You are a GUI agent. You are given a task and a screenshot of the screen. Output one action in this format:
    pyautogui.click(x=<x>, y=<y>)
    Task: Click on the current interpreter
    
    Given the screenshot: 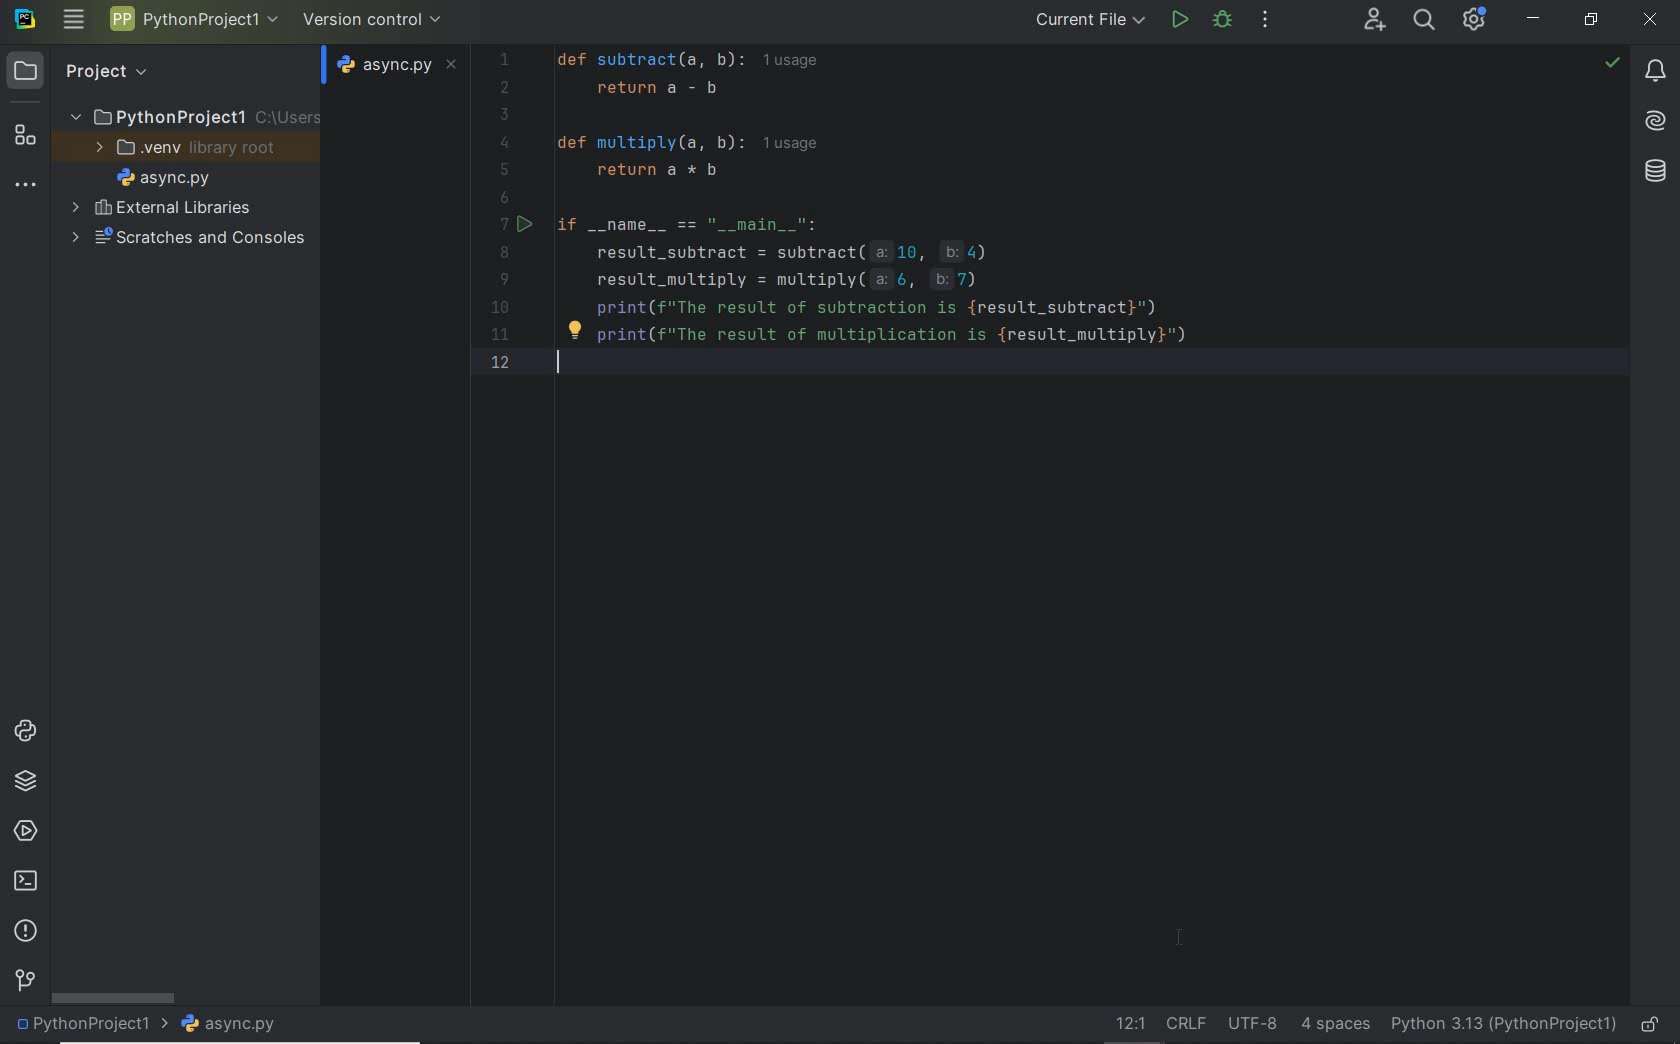 What is the action you would take?
    pyautogui.click(x=1503, y=1024)
    